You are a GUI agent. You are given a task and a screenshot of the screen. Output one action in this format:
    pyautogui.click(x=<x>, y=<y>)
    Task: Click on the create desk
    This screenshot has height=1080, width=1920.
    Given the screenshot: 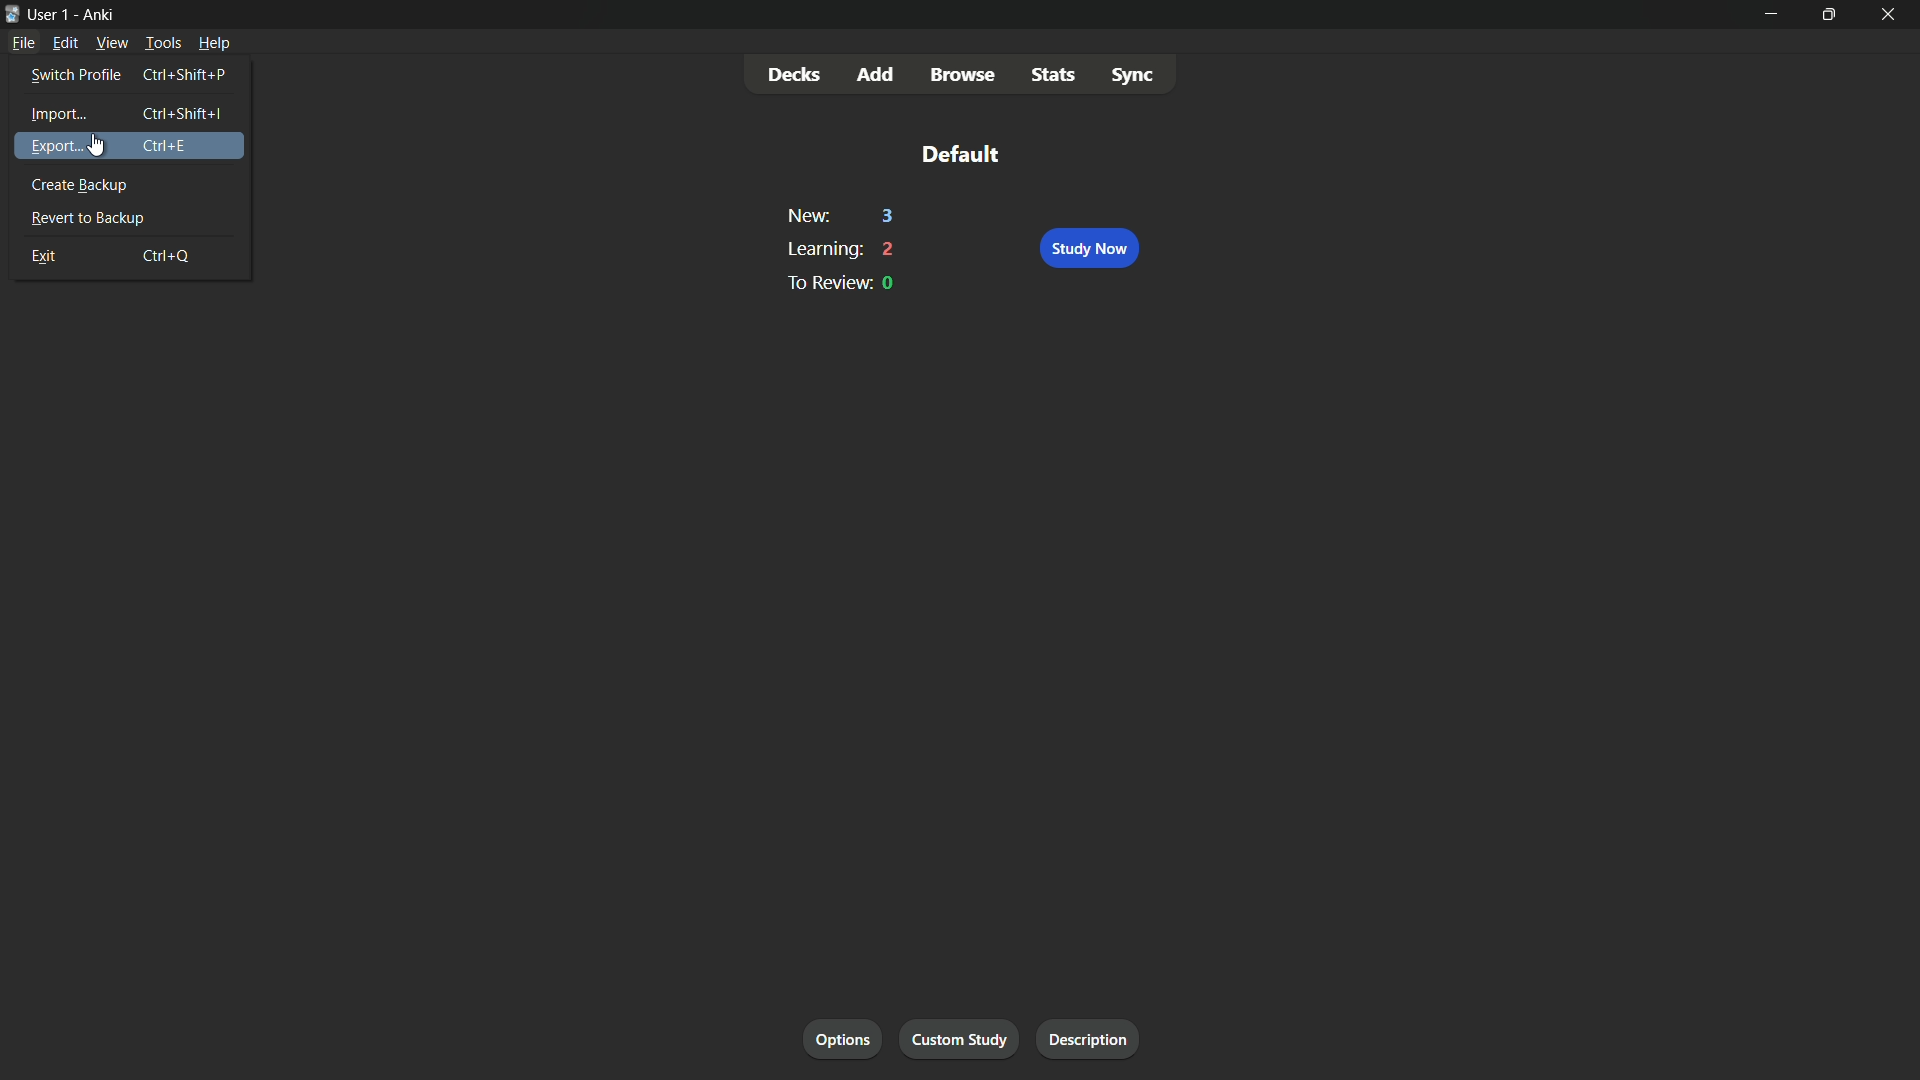 What is the action you would take?
    pyautogui.click(x=967, y=1039)
    